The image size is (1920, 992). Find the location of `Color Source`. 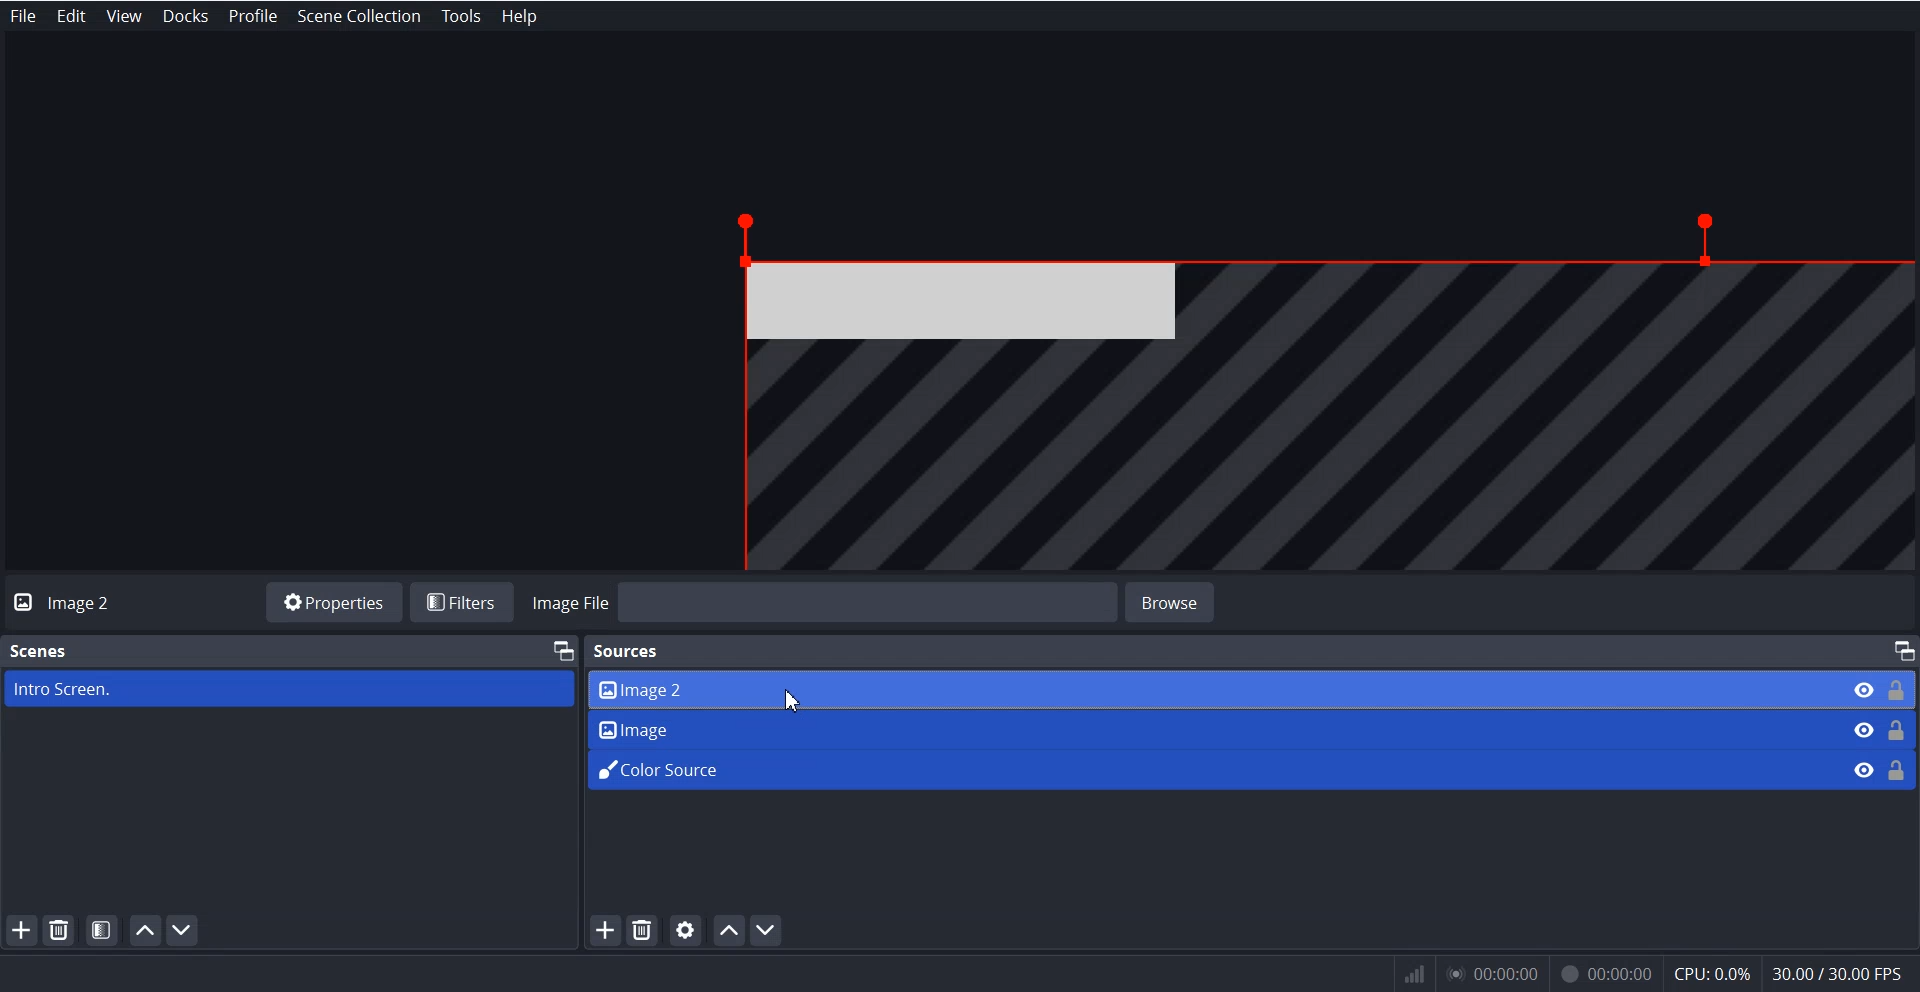

Color Source is located at coordinates (1208, 767).